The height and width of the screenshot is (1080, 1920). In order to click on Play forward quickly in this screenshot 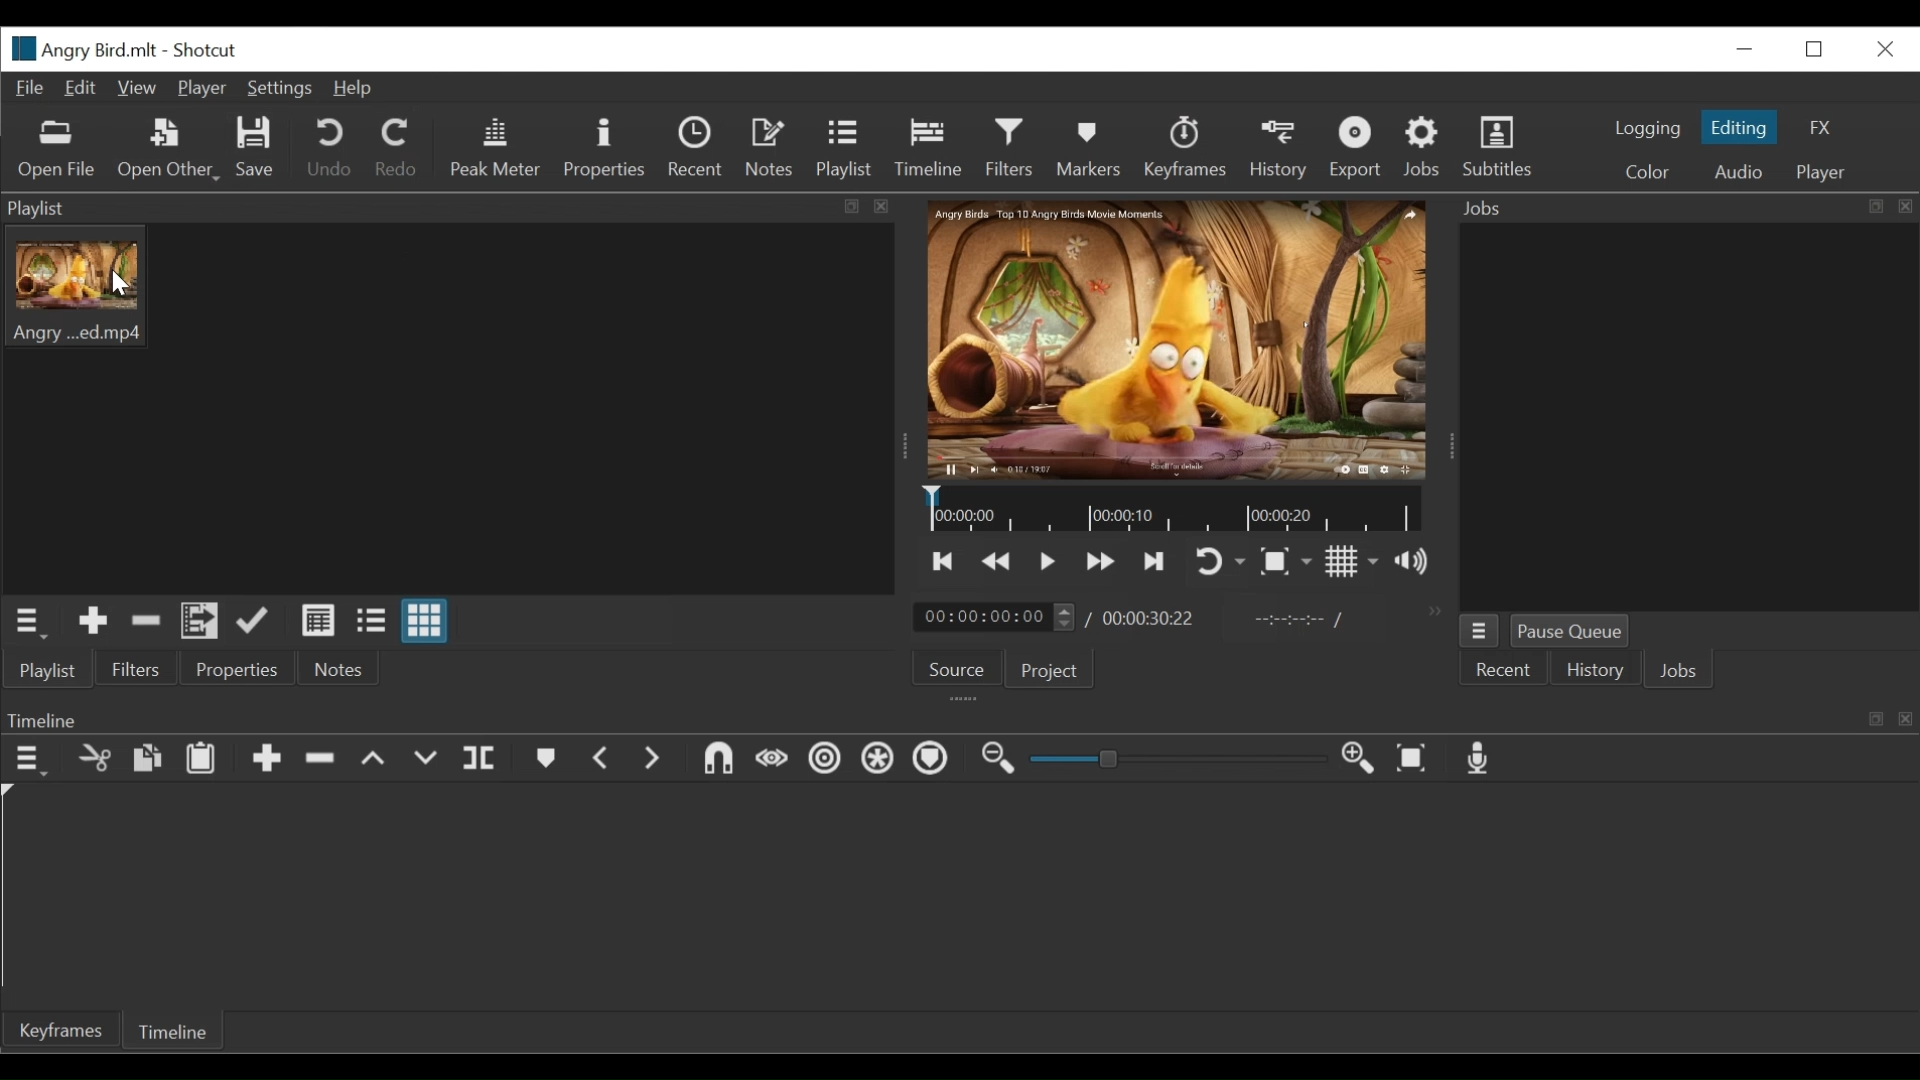, I will do `click(1100, 561)`.